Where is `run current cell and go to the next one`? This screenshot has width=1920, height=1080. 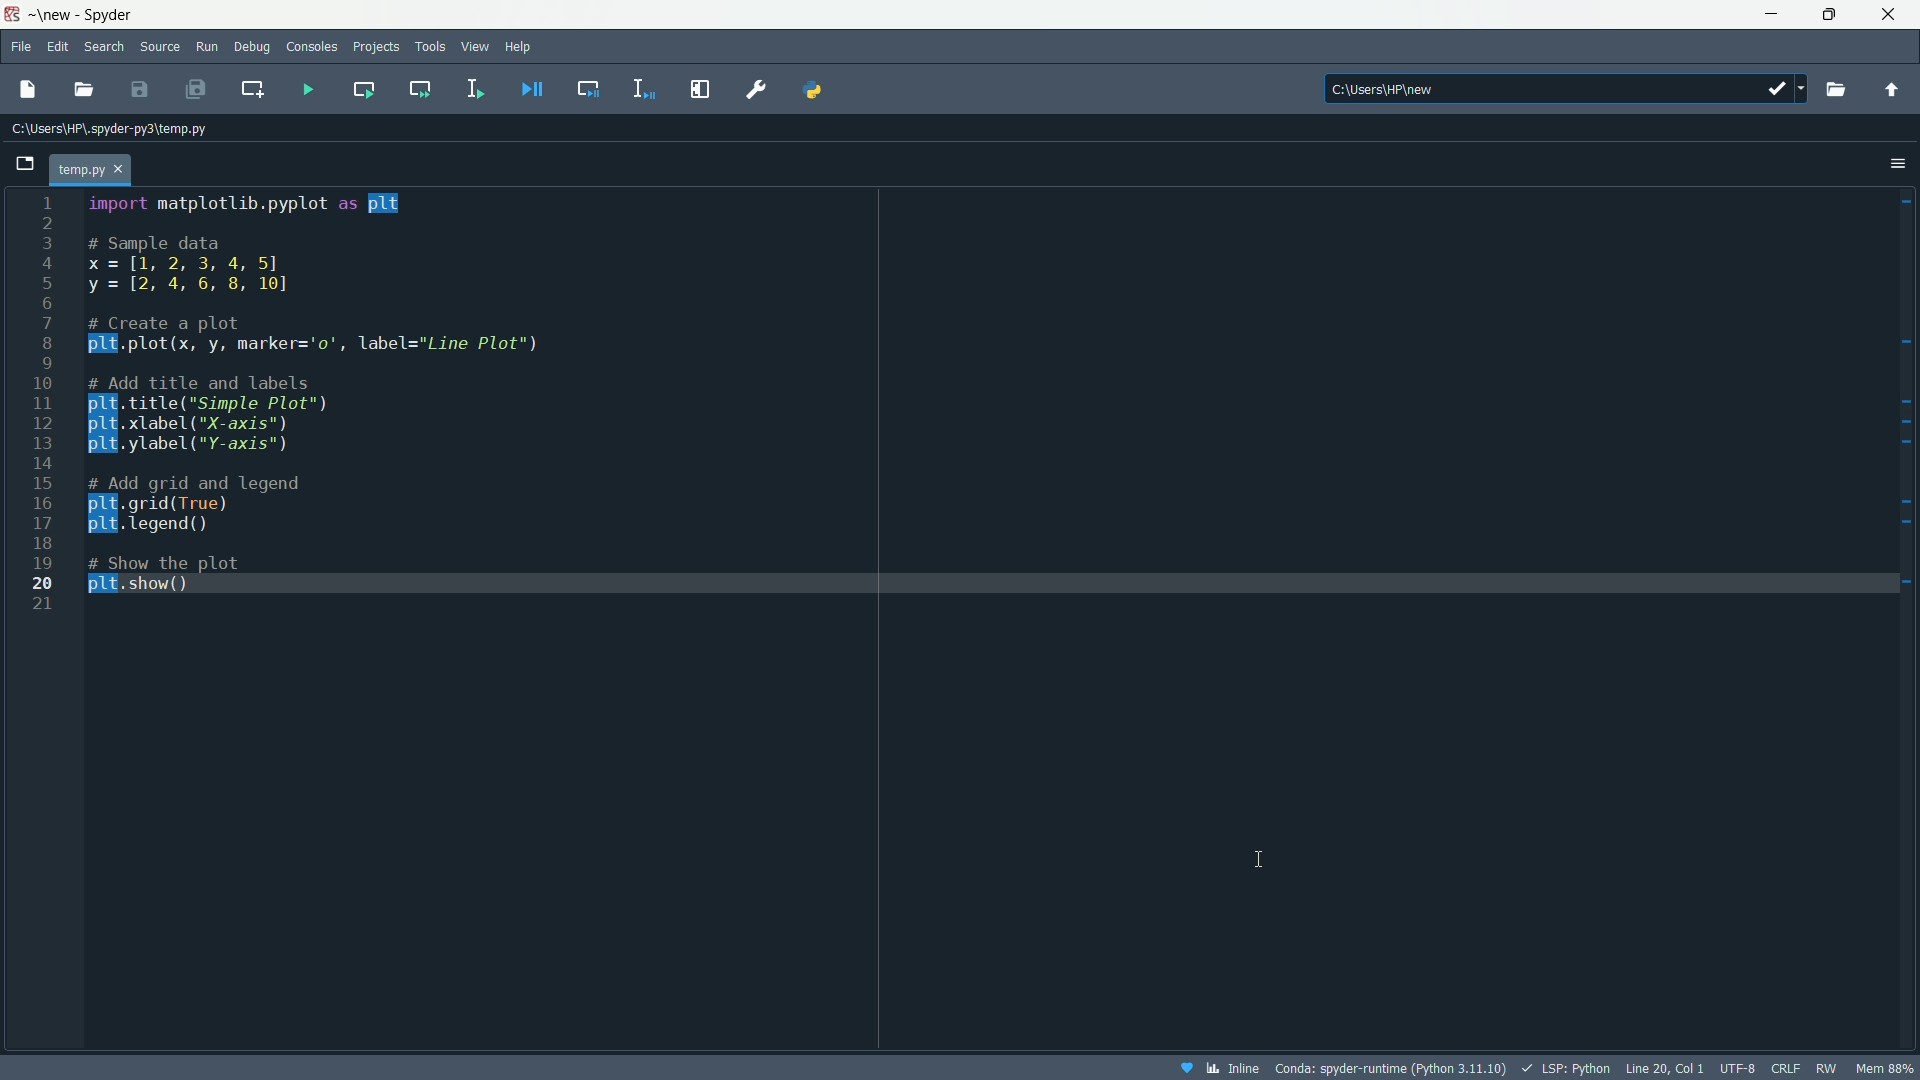
run current cell and go to the next one is located at coordinates (421, 89).